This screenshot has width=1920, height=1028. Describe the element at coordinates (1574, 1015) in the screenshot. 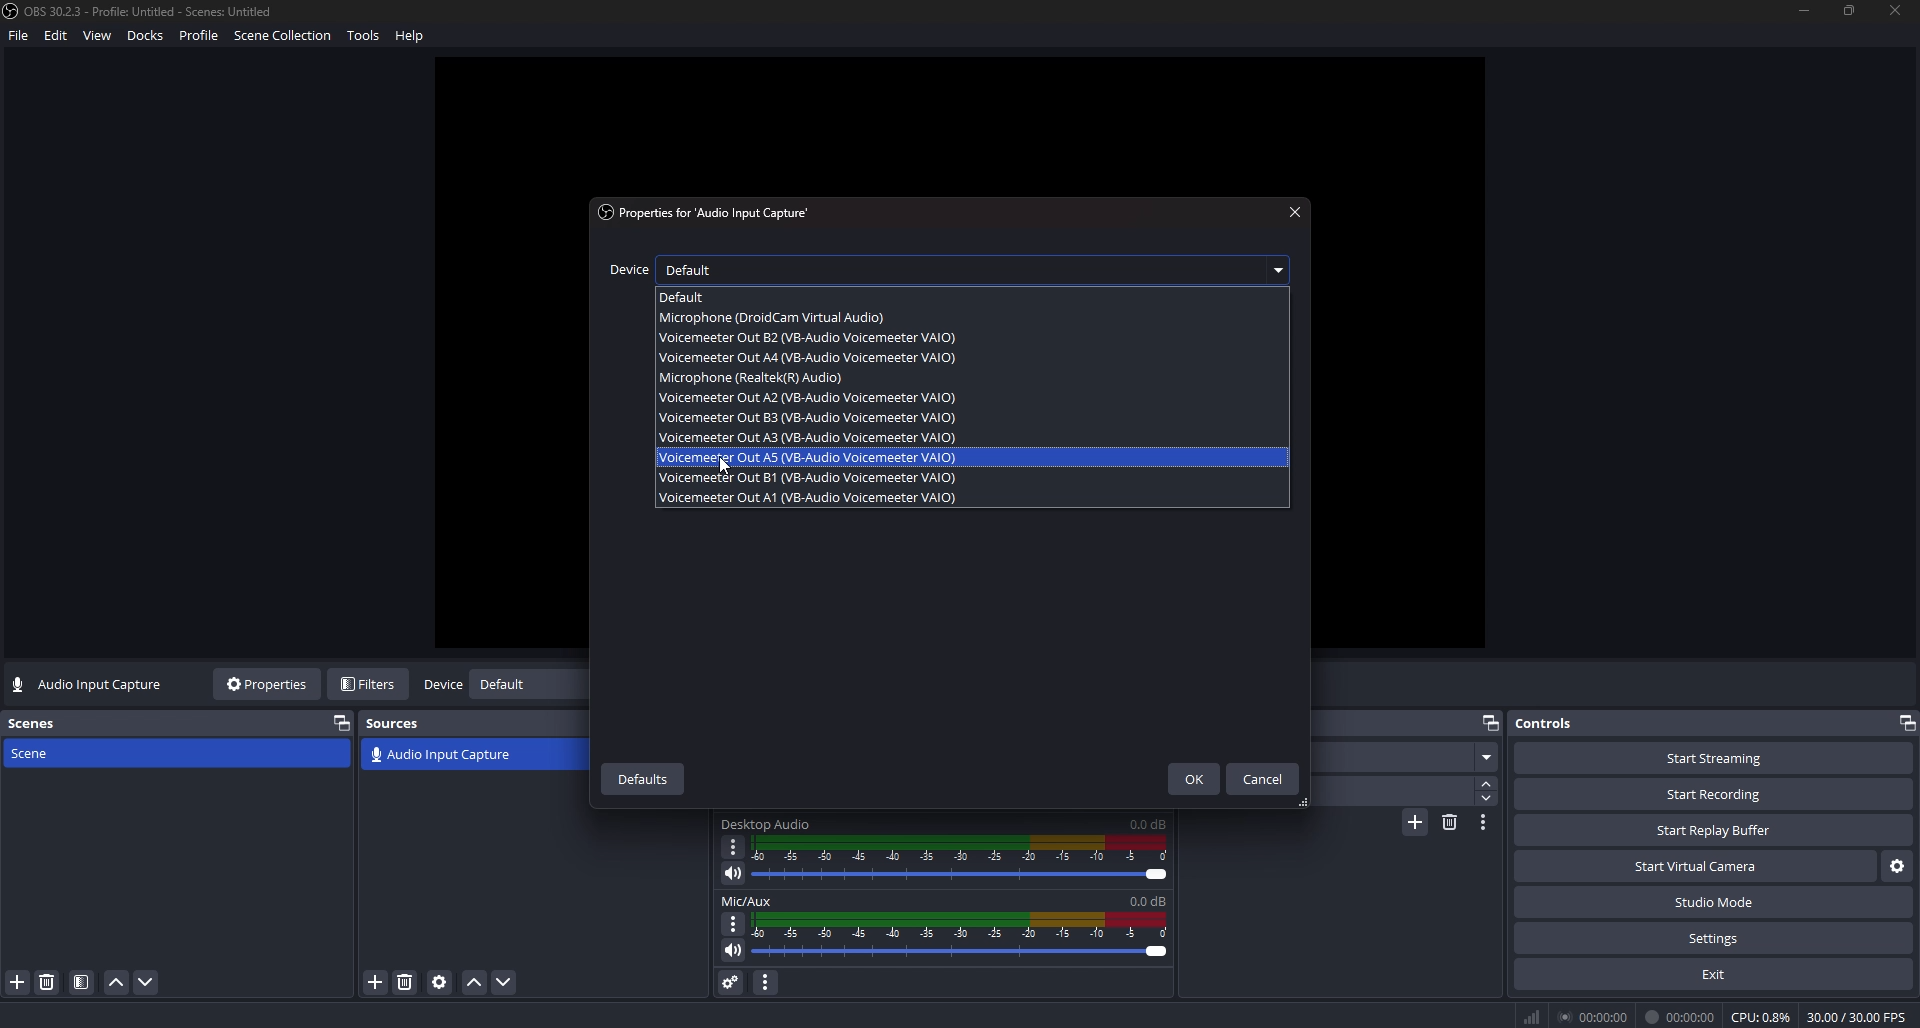

I see `® 00:00:00` at that location.